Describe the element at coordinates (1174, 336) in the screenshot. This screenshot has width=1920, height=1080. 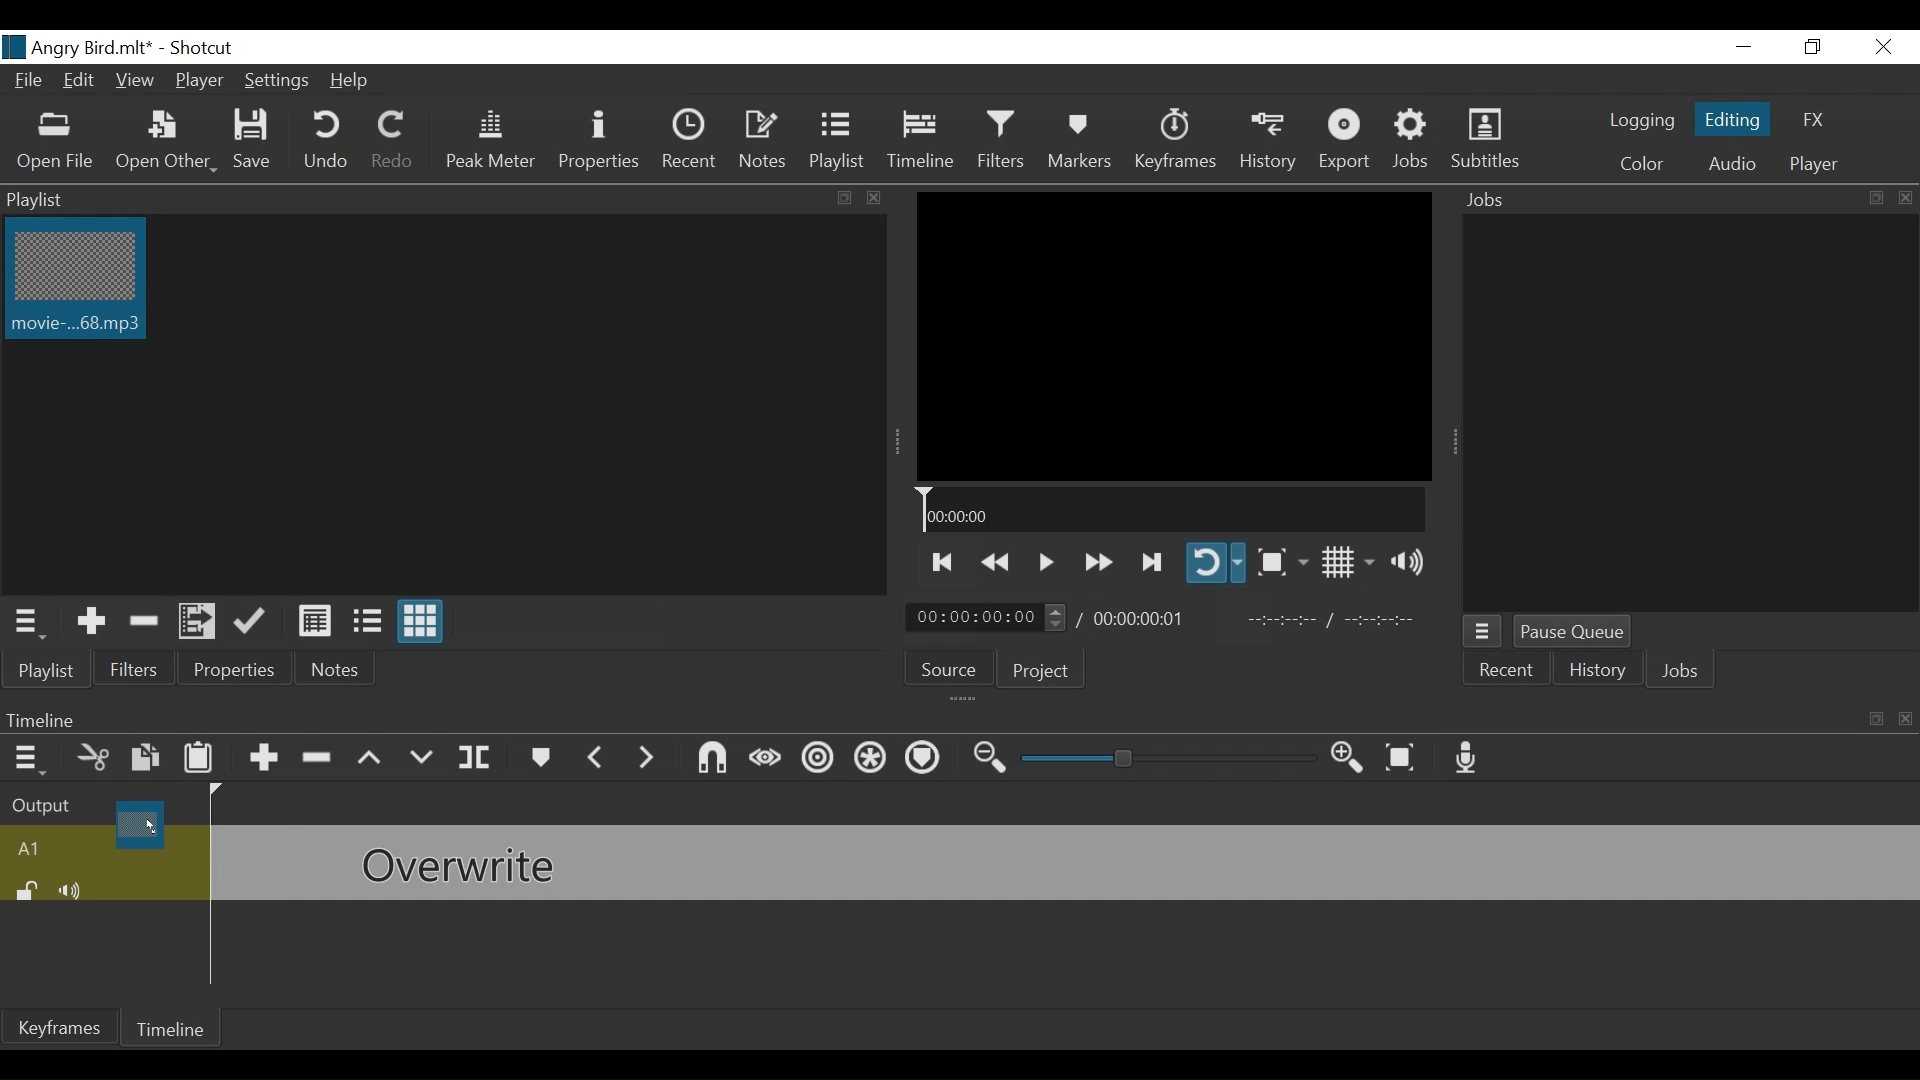
I see `Media Viewer` at that location.